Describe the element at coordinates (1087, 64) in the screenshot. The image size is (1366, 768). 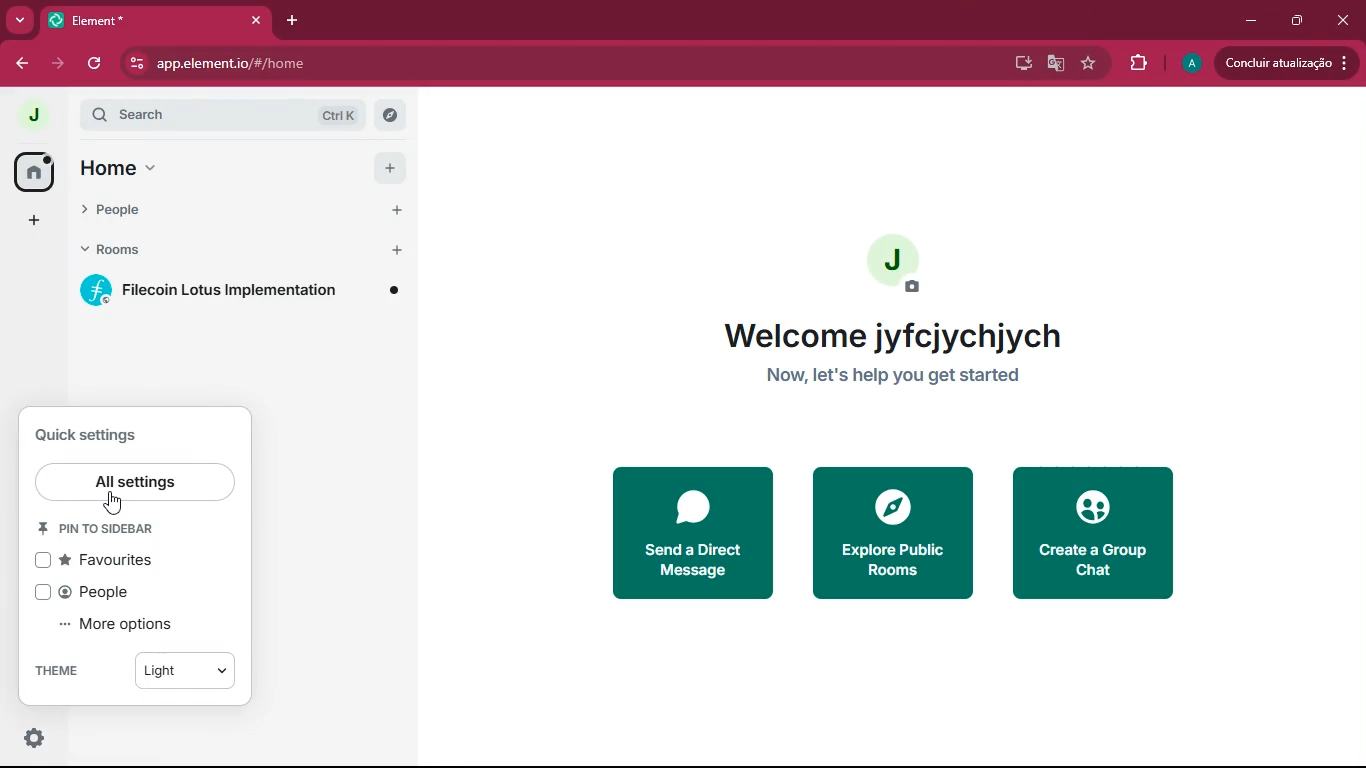
I see `favourite` at that location.